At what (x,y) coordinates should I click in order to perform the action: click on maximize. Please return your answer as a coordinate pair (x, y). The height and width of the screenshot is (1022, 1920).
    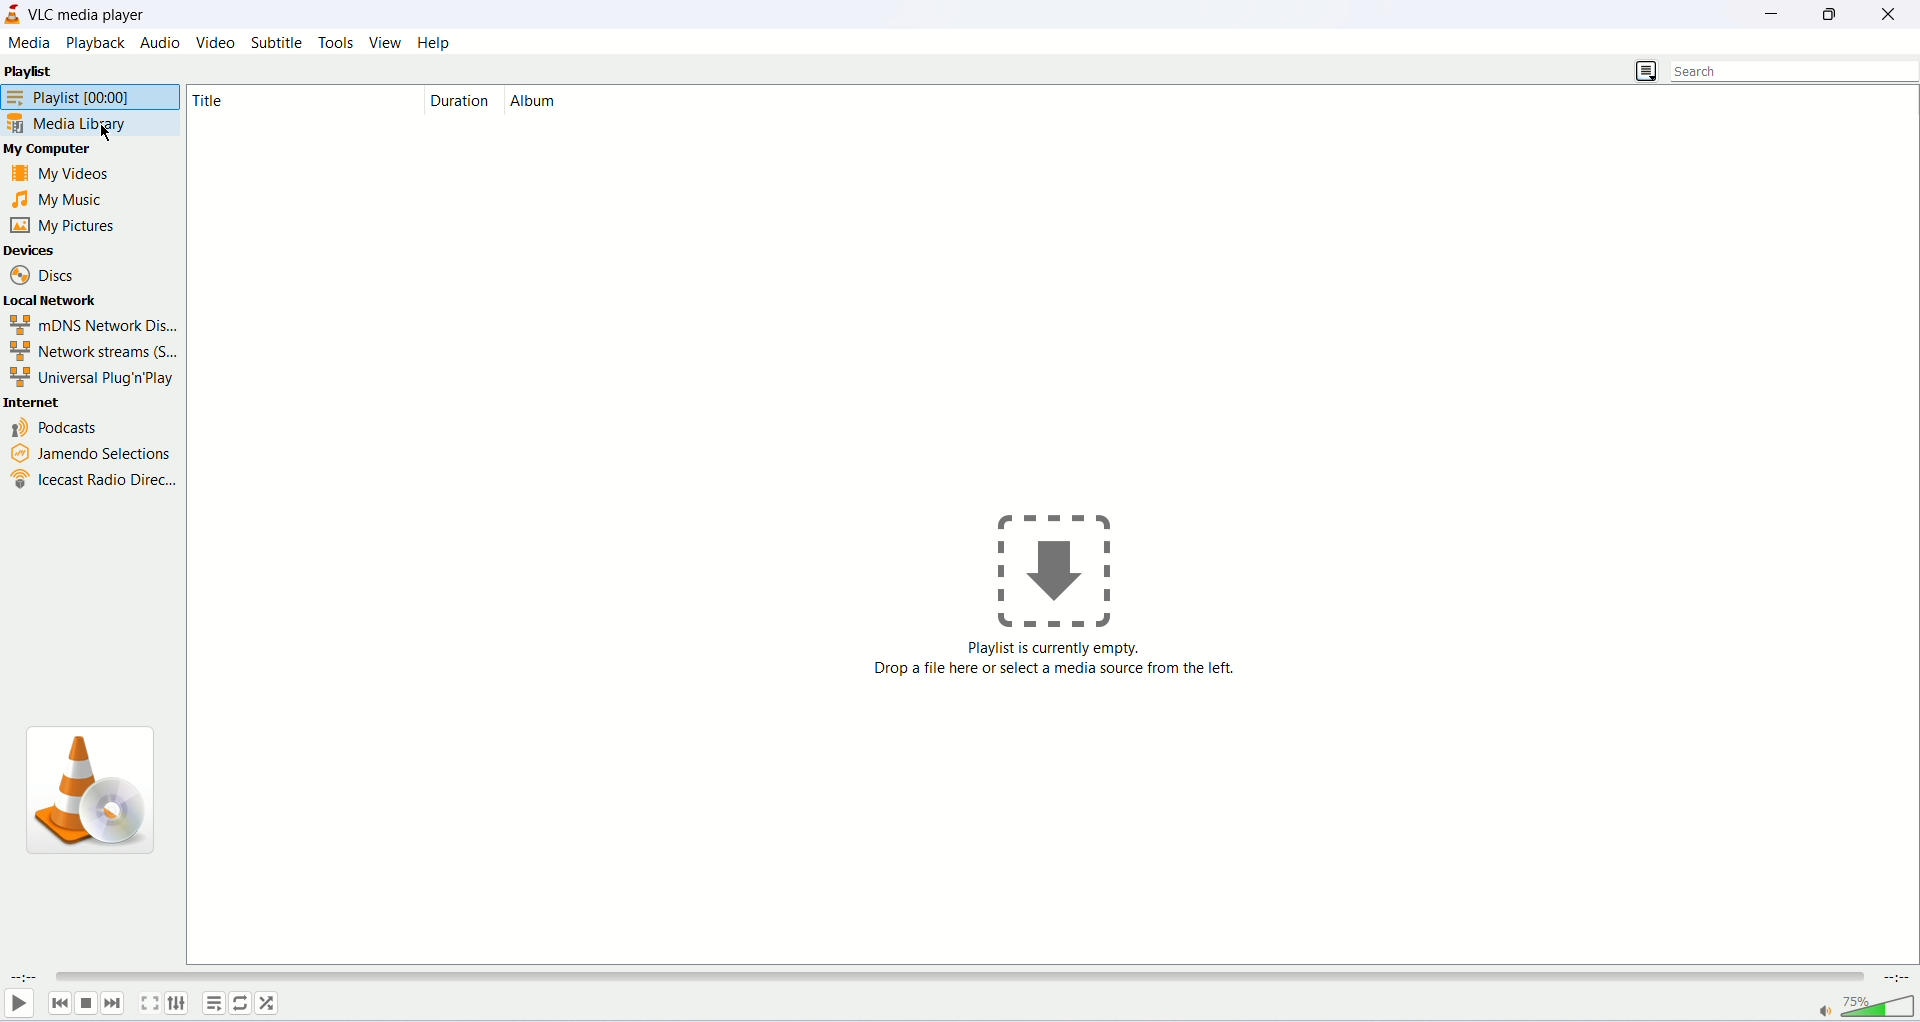
    Looking at the image, I should click on (1832, 15).